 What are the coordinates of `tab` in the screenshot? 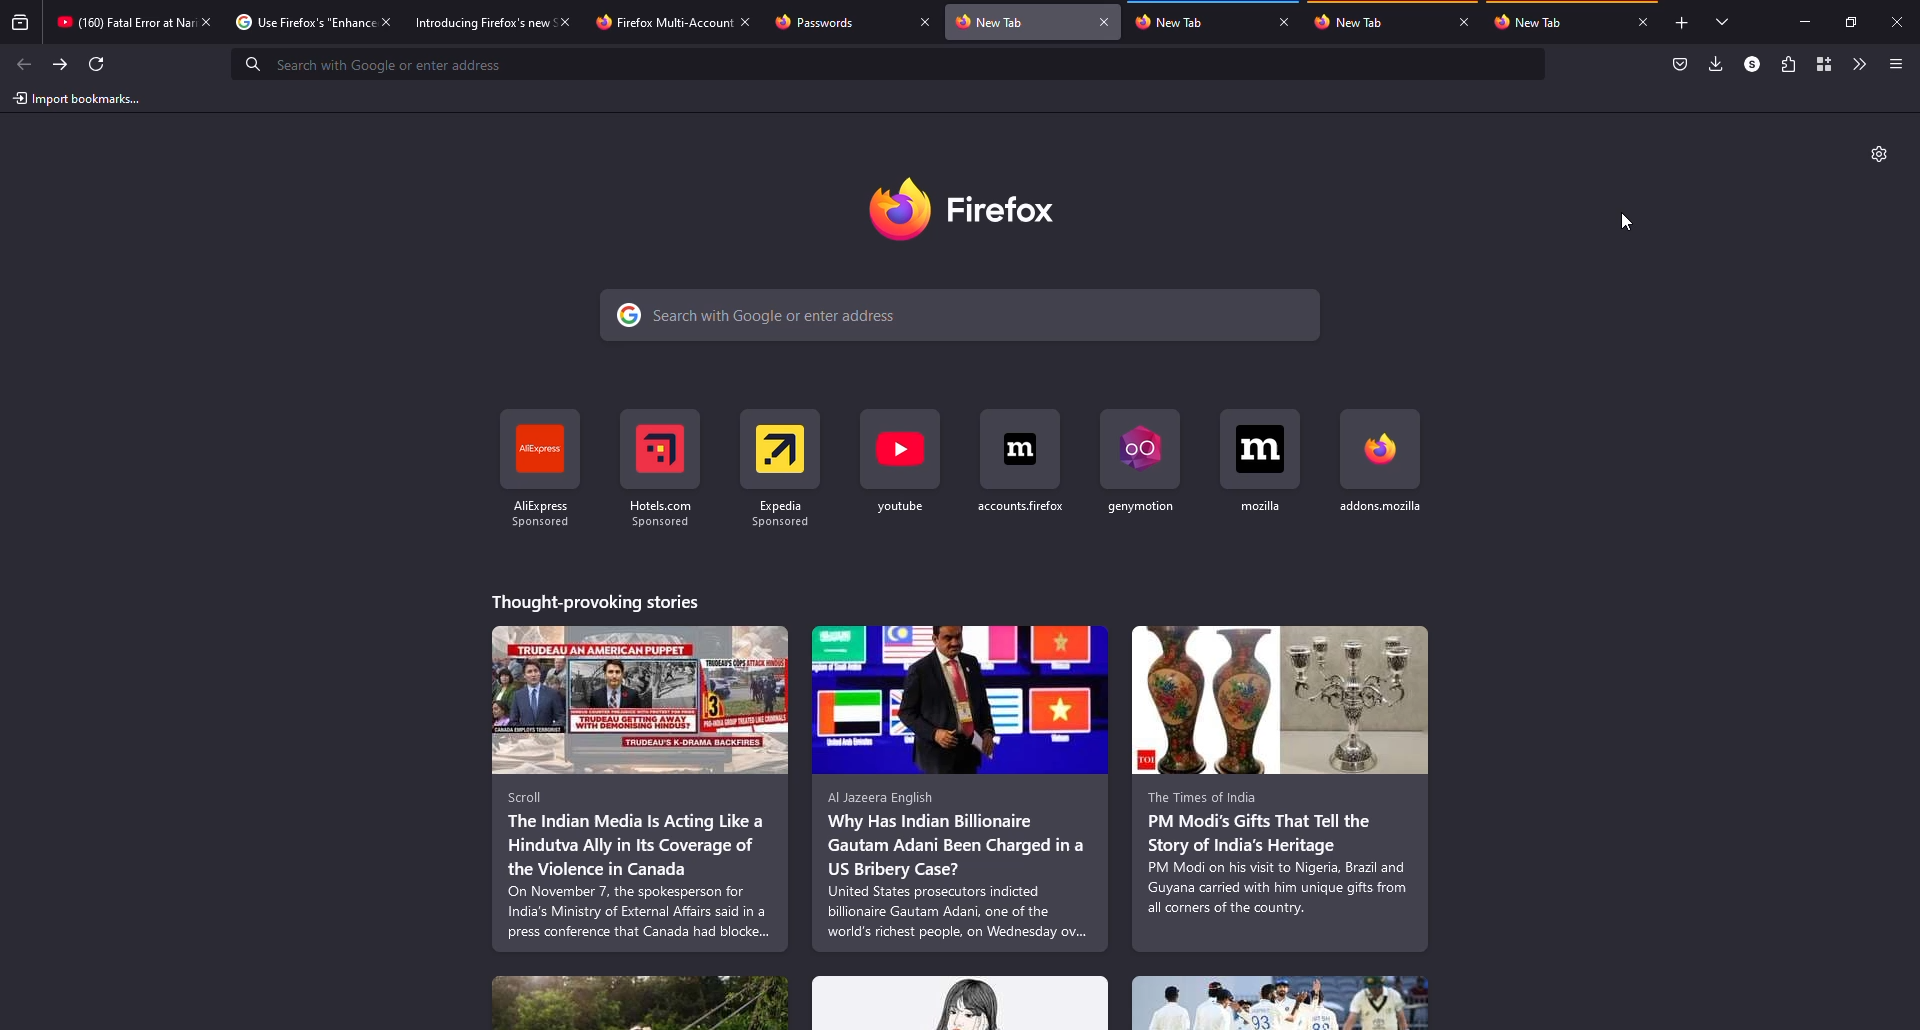 It's located at (299, 22).